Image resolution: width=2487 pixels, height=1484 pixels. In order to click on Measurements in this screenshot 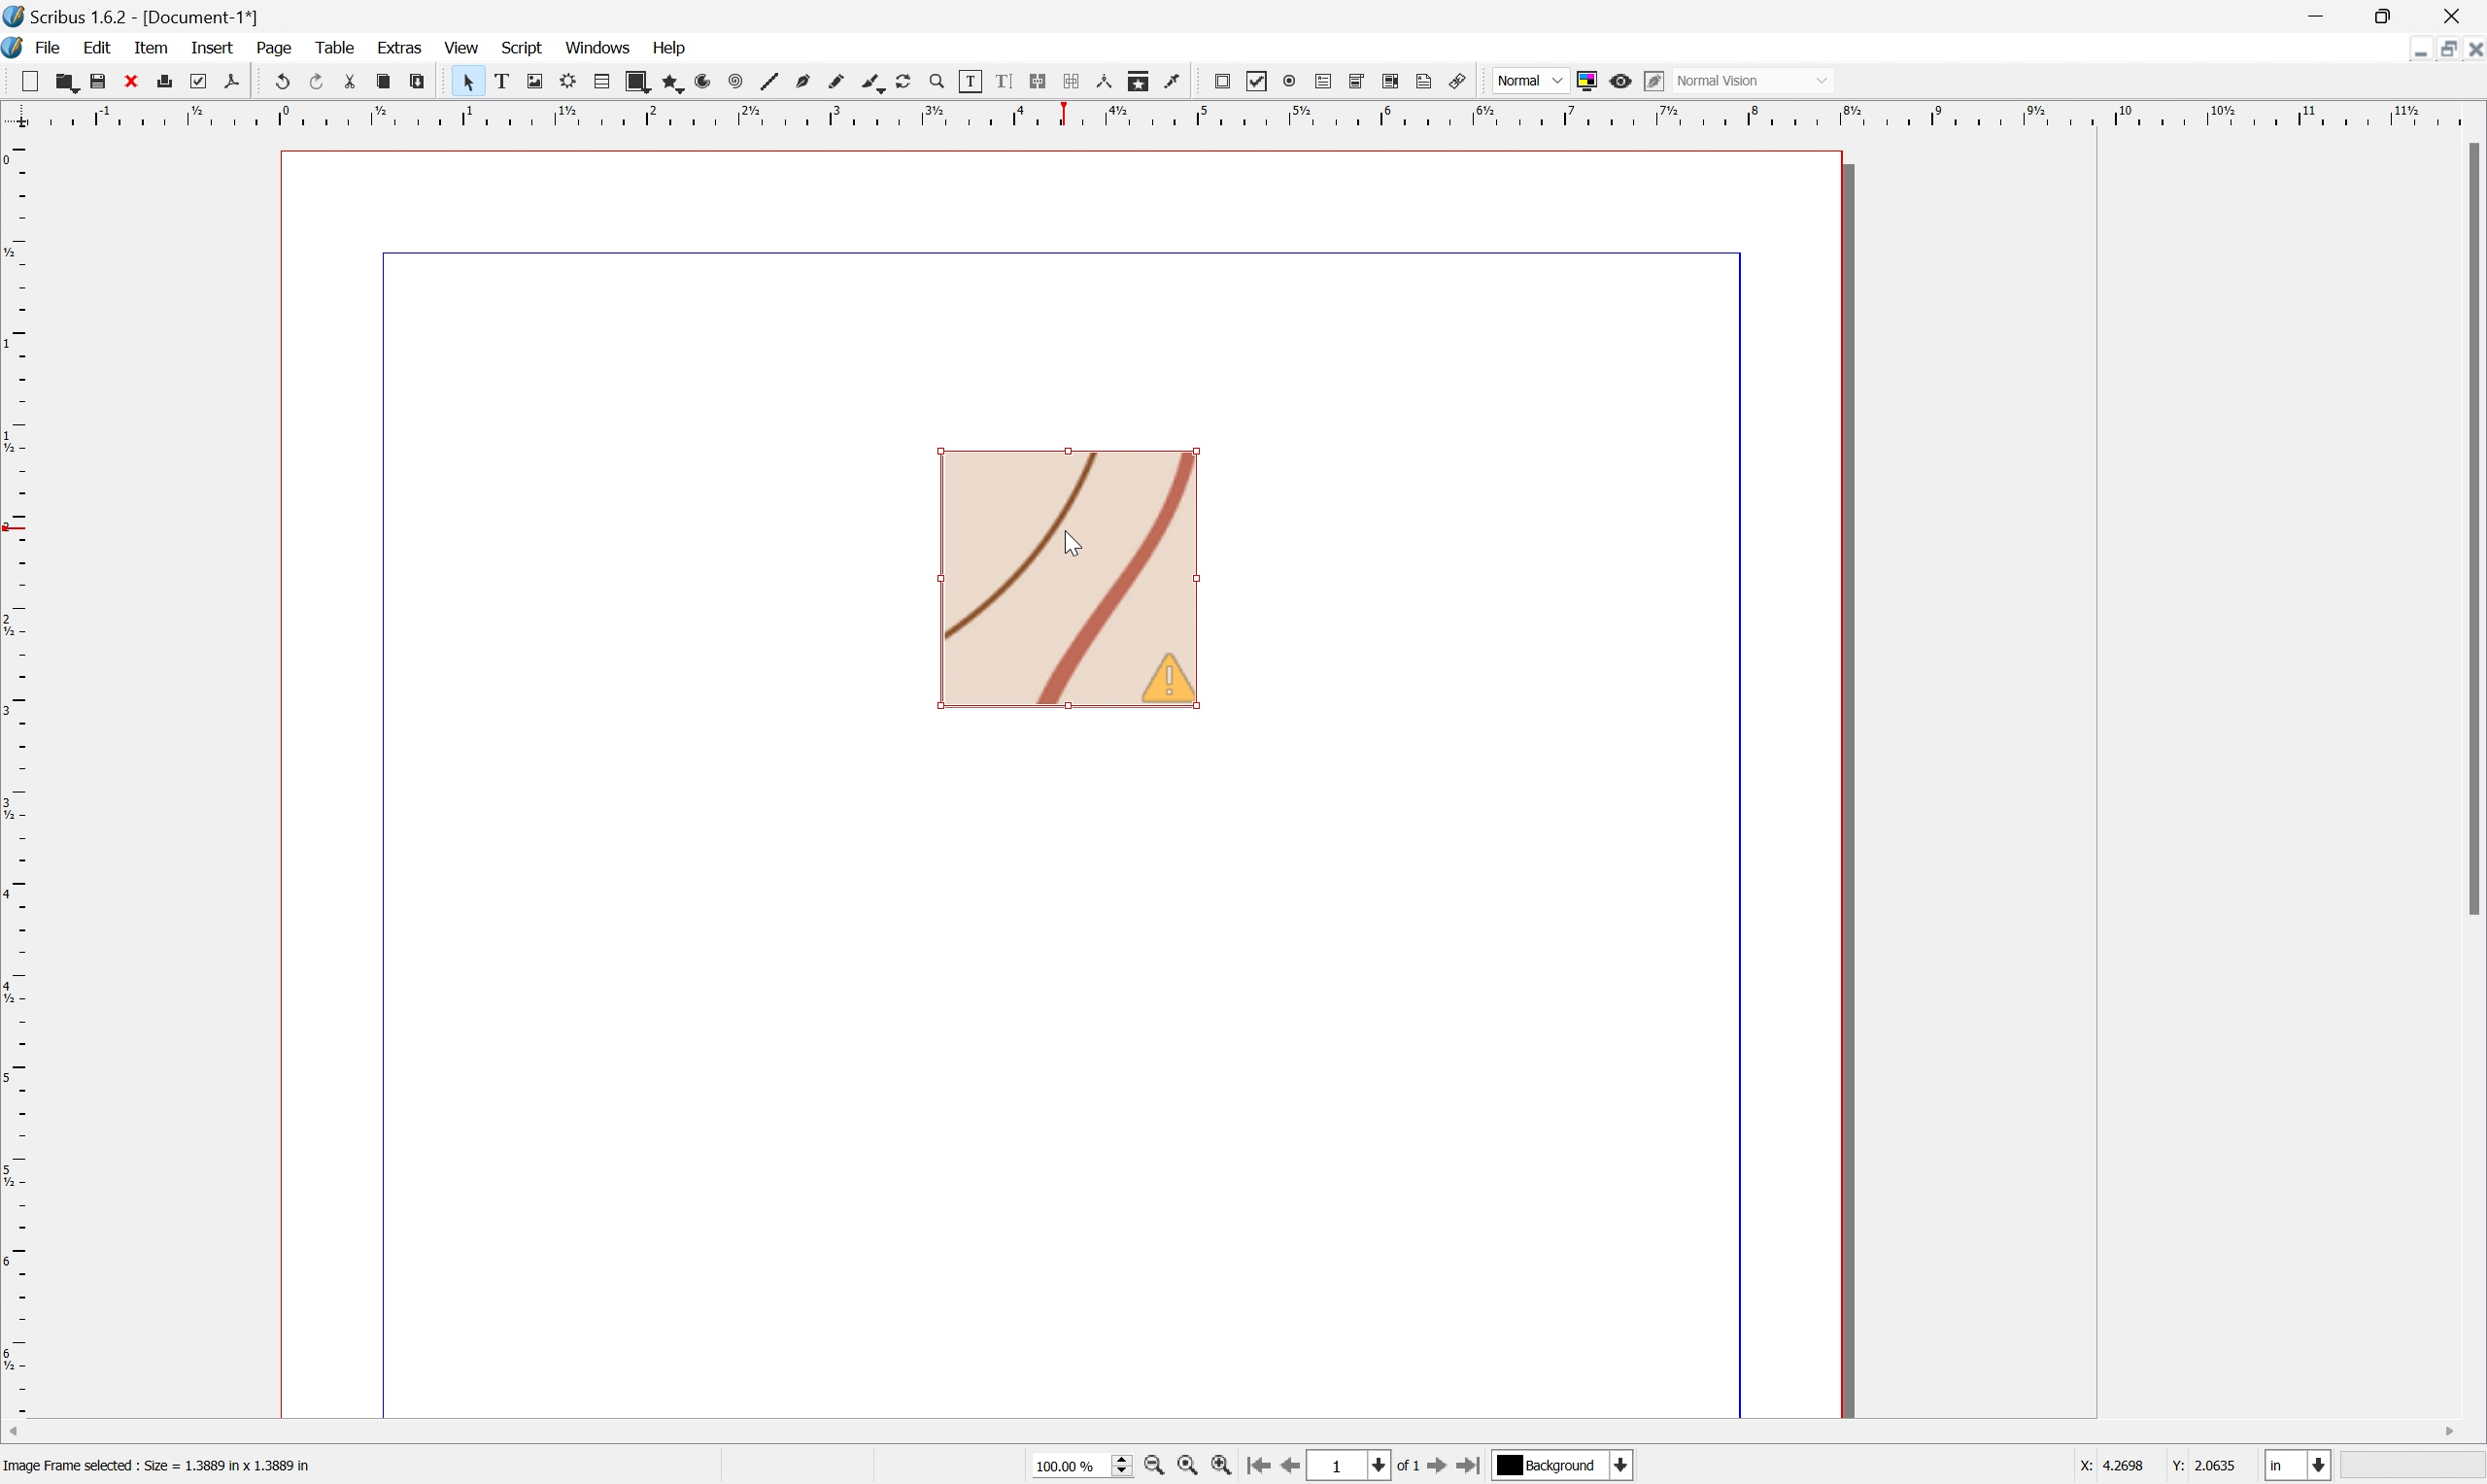, I will do `click(1106, 83)`.